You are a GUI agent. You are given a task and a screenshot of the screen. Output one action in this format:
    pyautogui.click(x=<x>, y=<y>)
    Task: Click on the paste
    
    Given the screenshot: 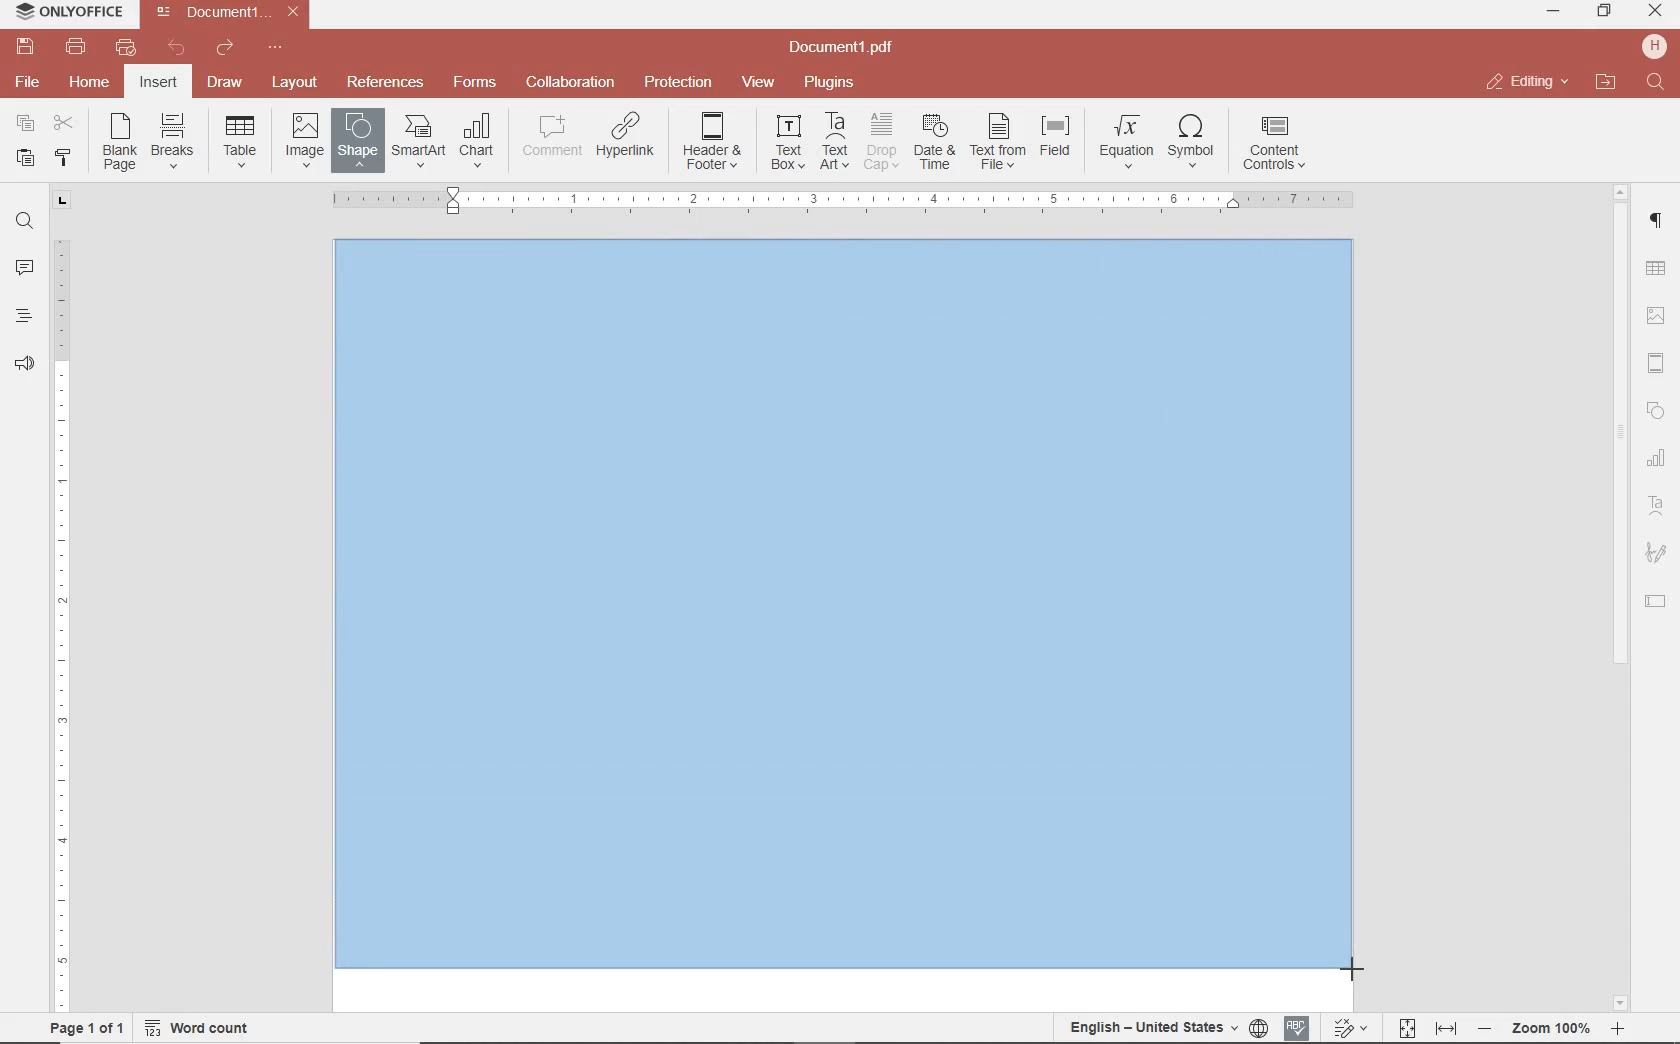 What is the action you would take?
    pyautogui.click(x=23, y=157)
    